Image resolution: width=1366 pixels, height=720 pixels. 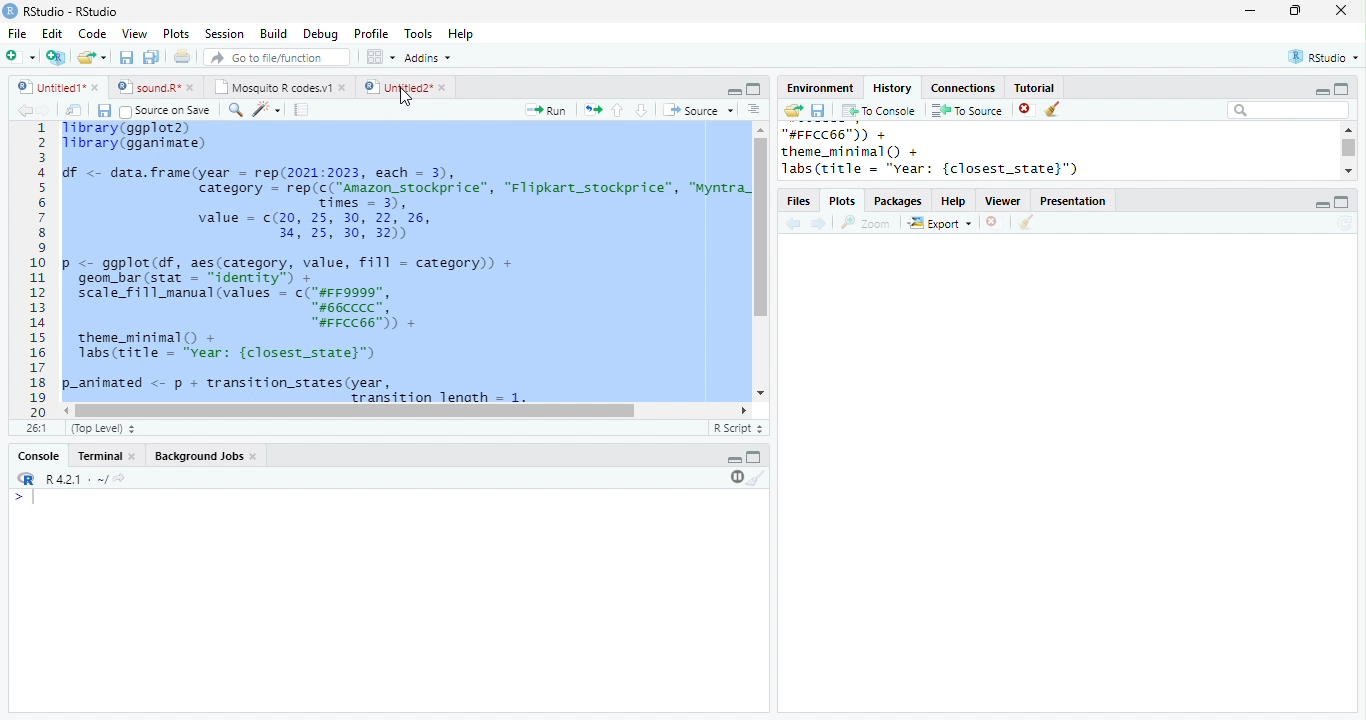 I want to click on save, so click(x=818, y=110).